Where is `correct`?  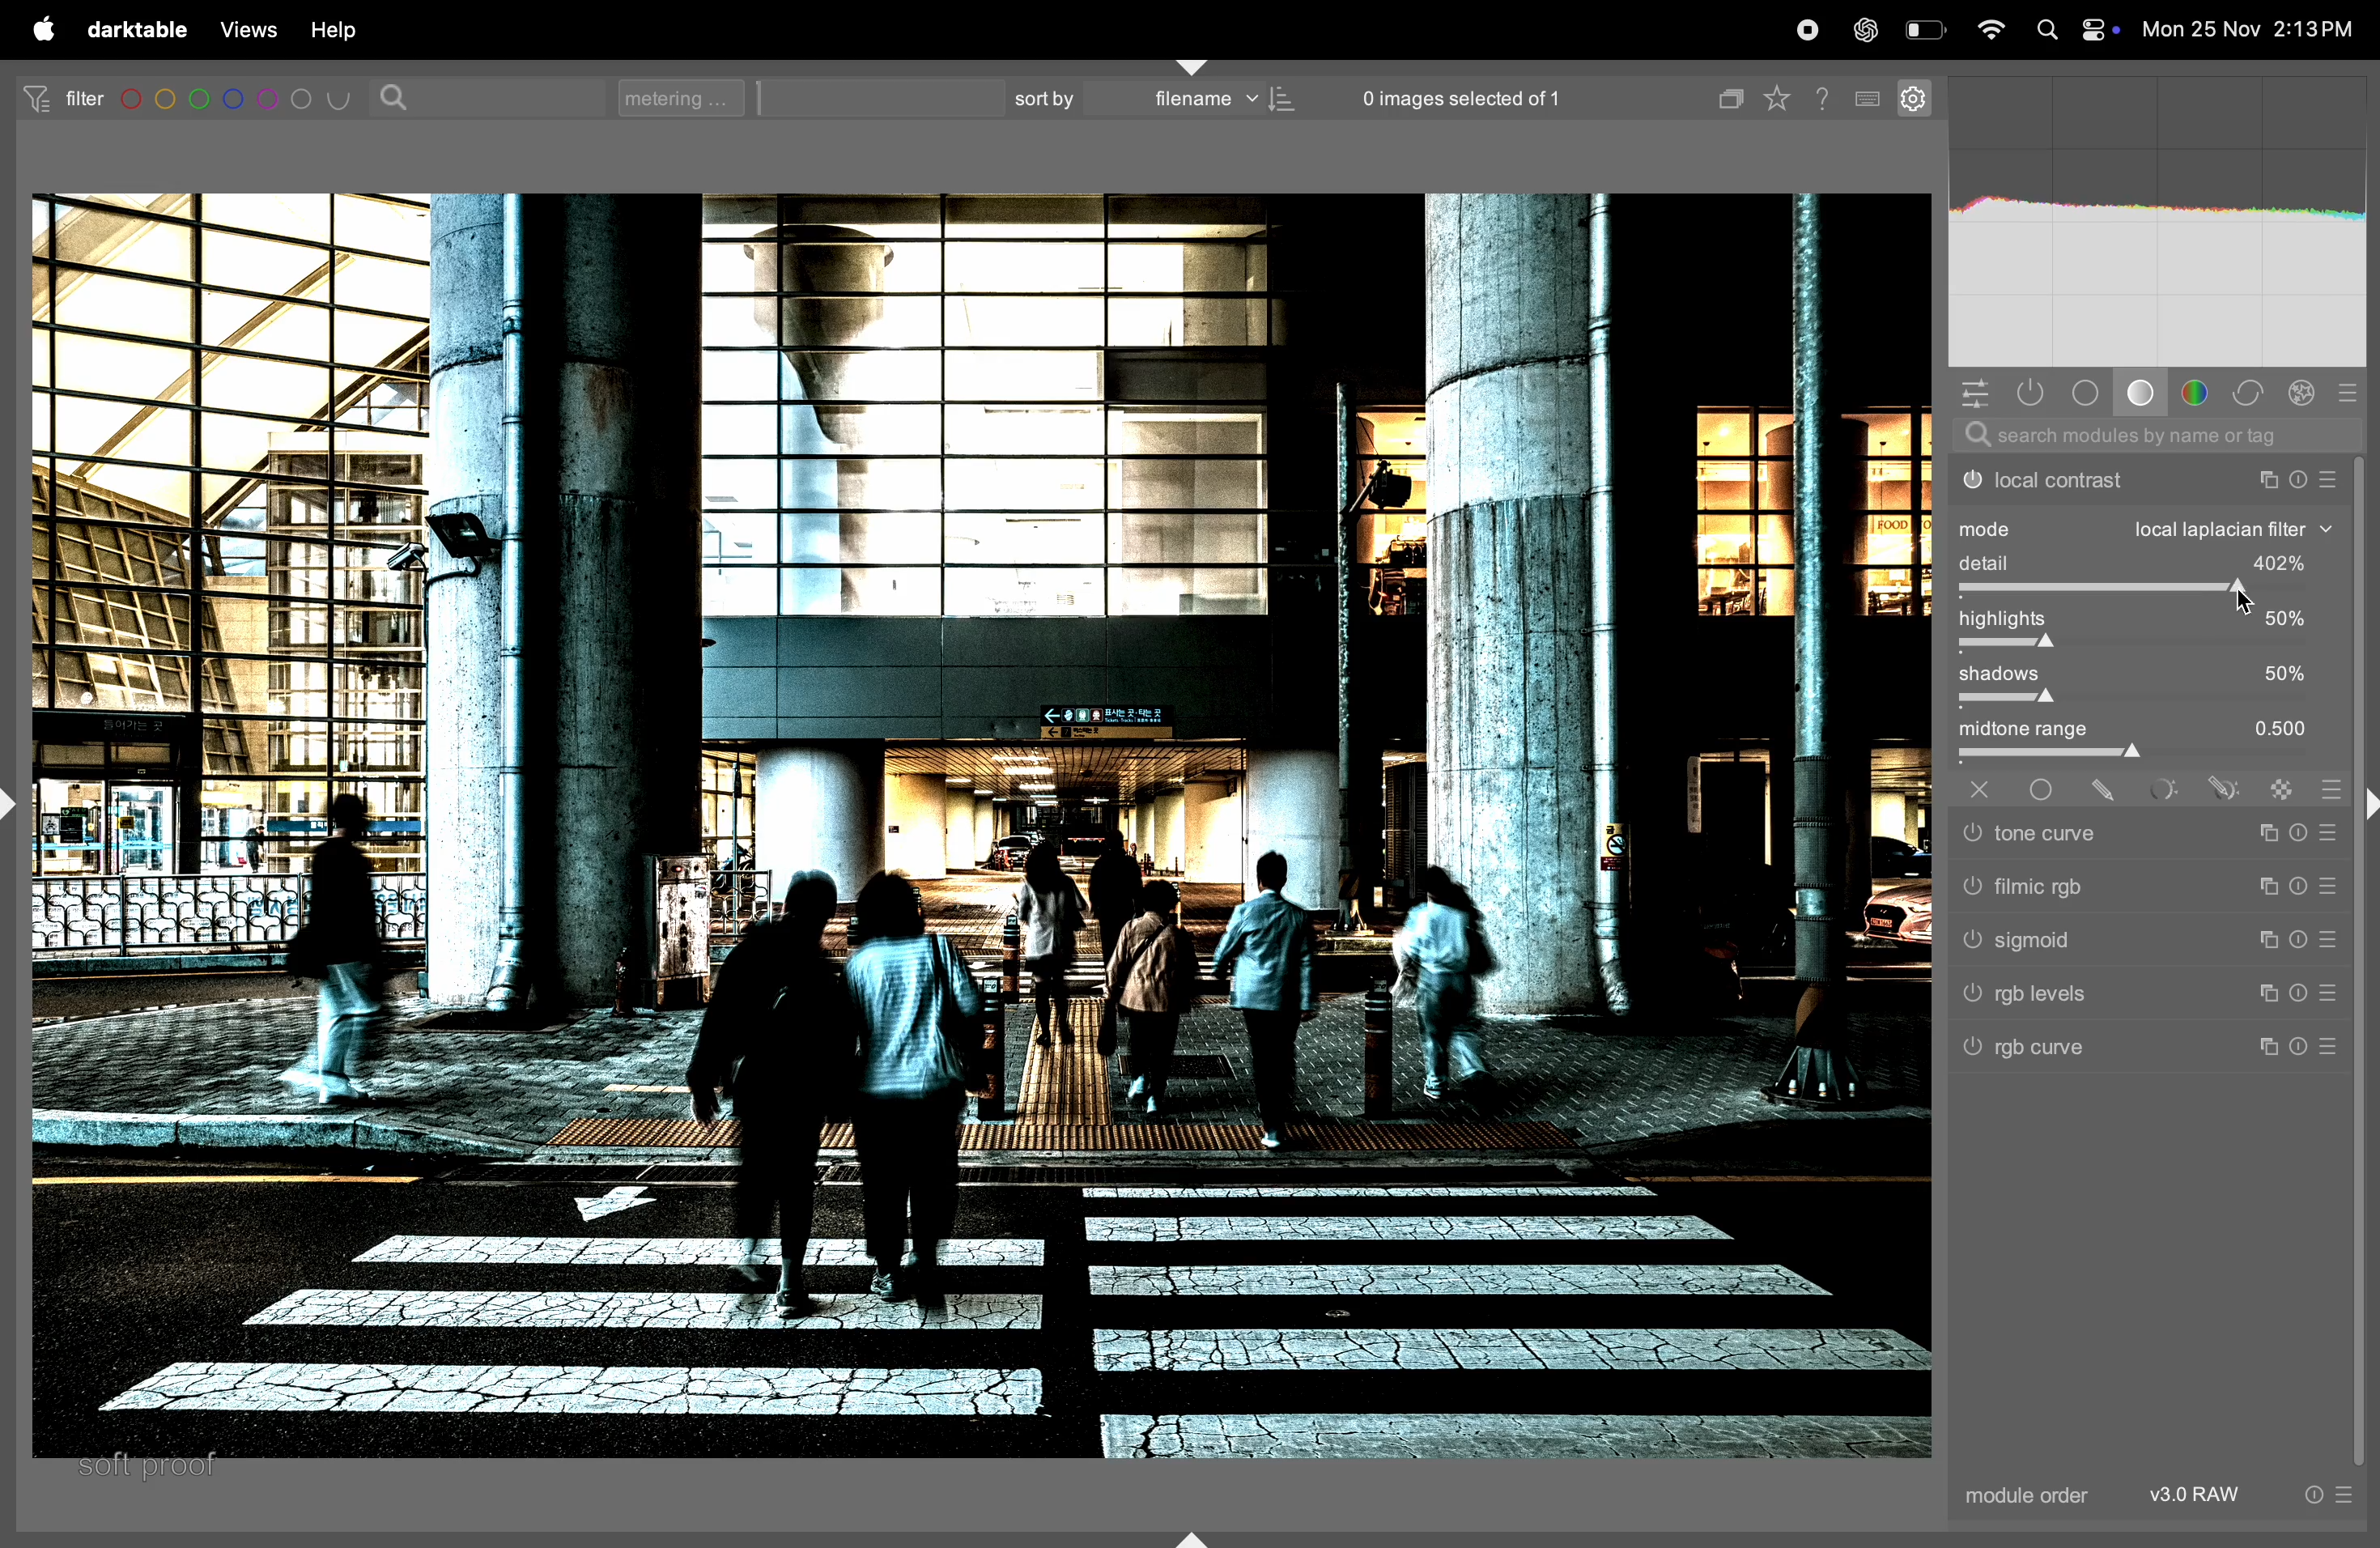
correct is located at coordinates (2250, 394).